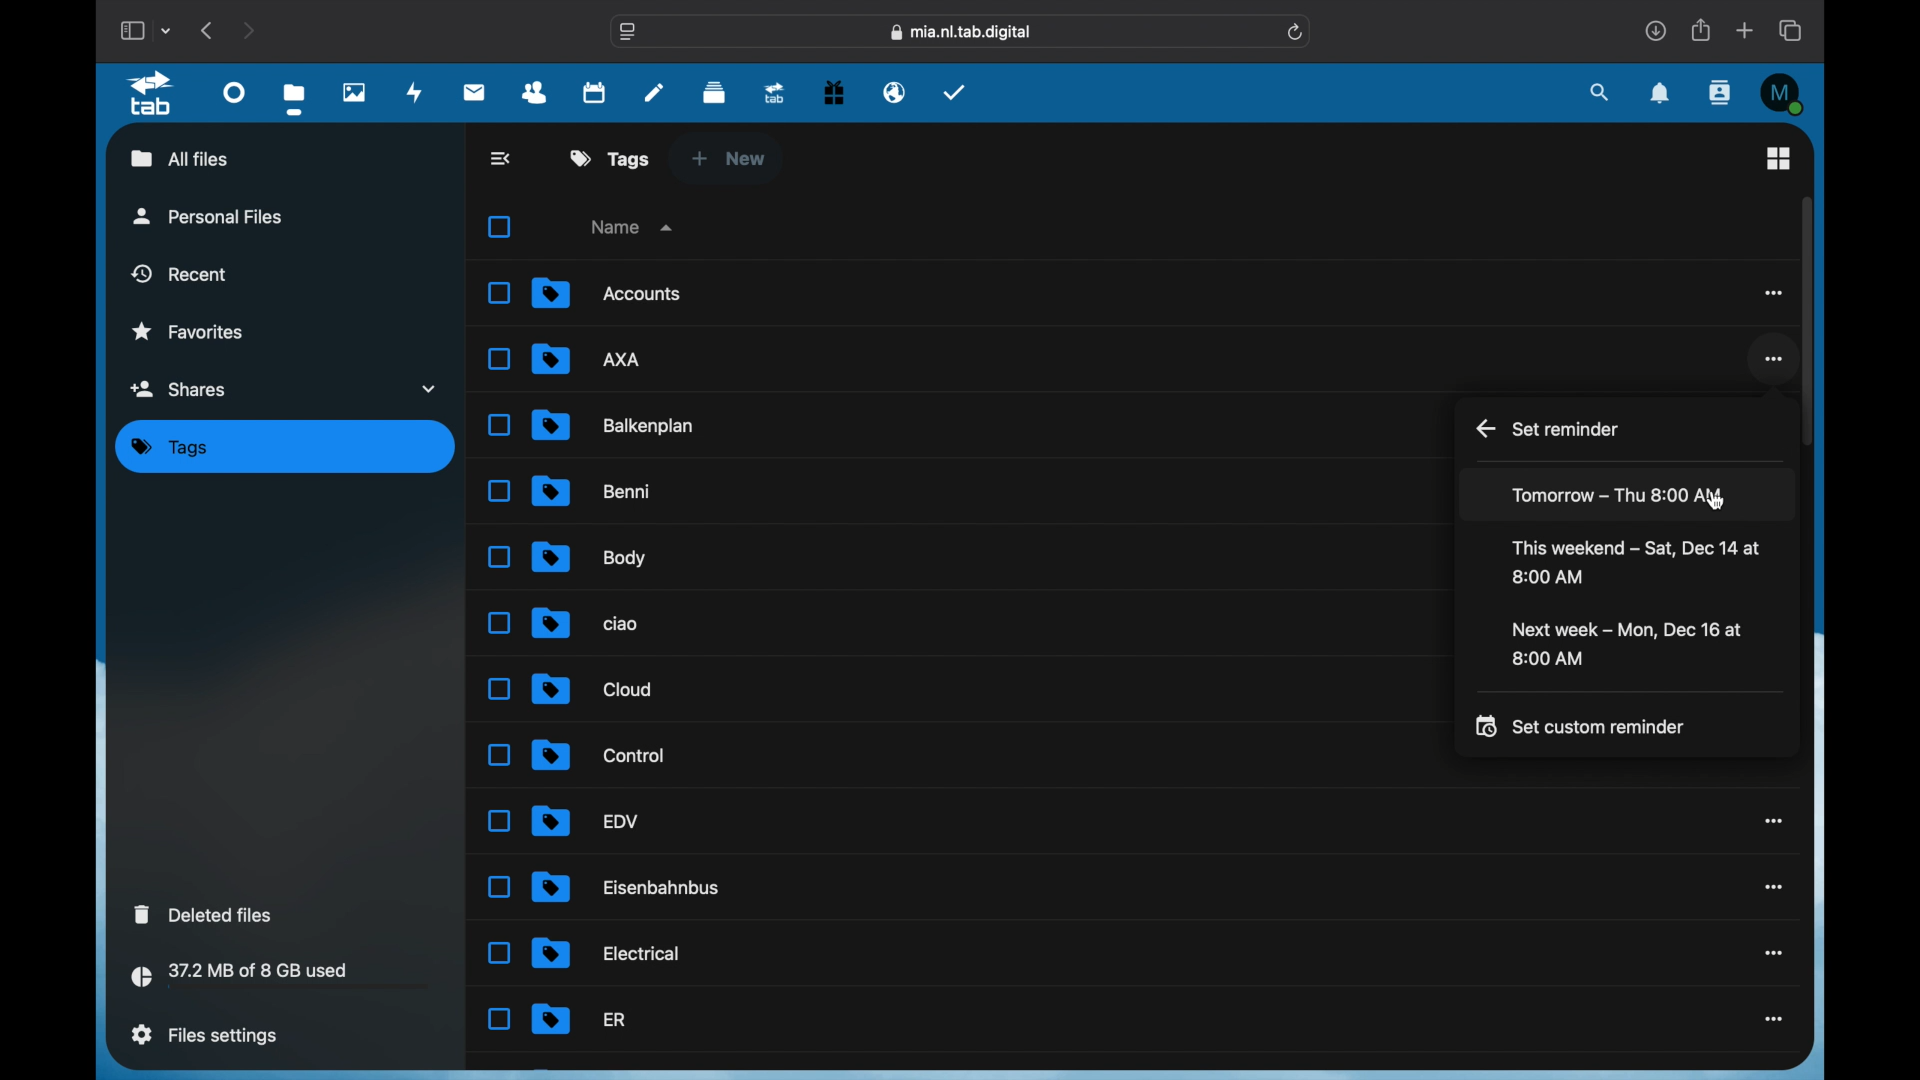 The width and height of the screenshot is (1920, 1080). Describe the element at coordinates (617, 424) in the screenshot. I see `file` at that location.